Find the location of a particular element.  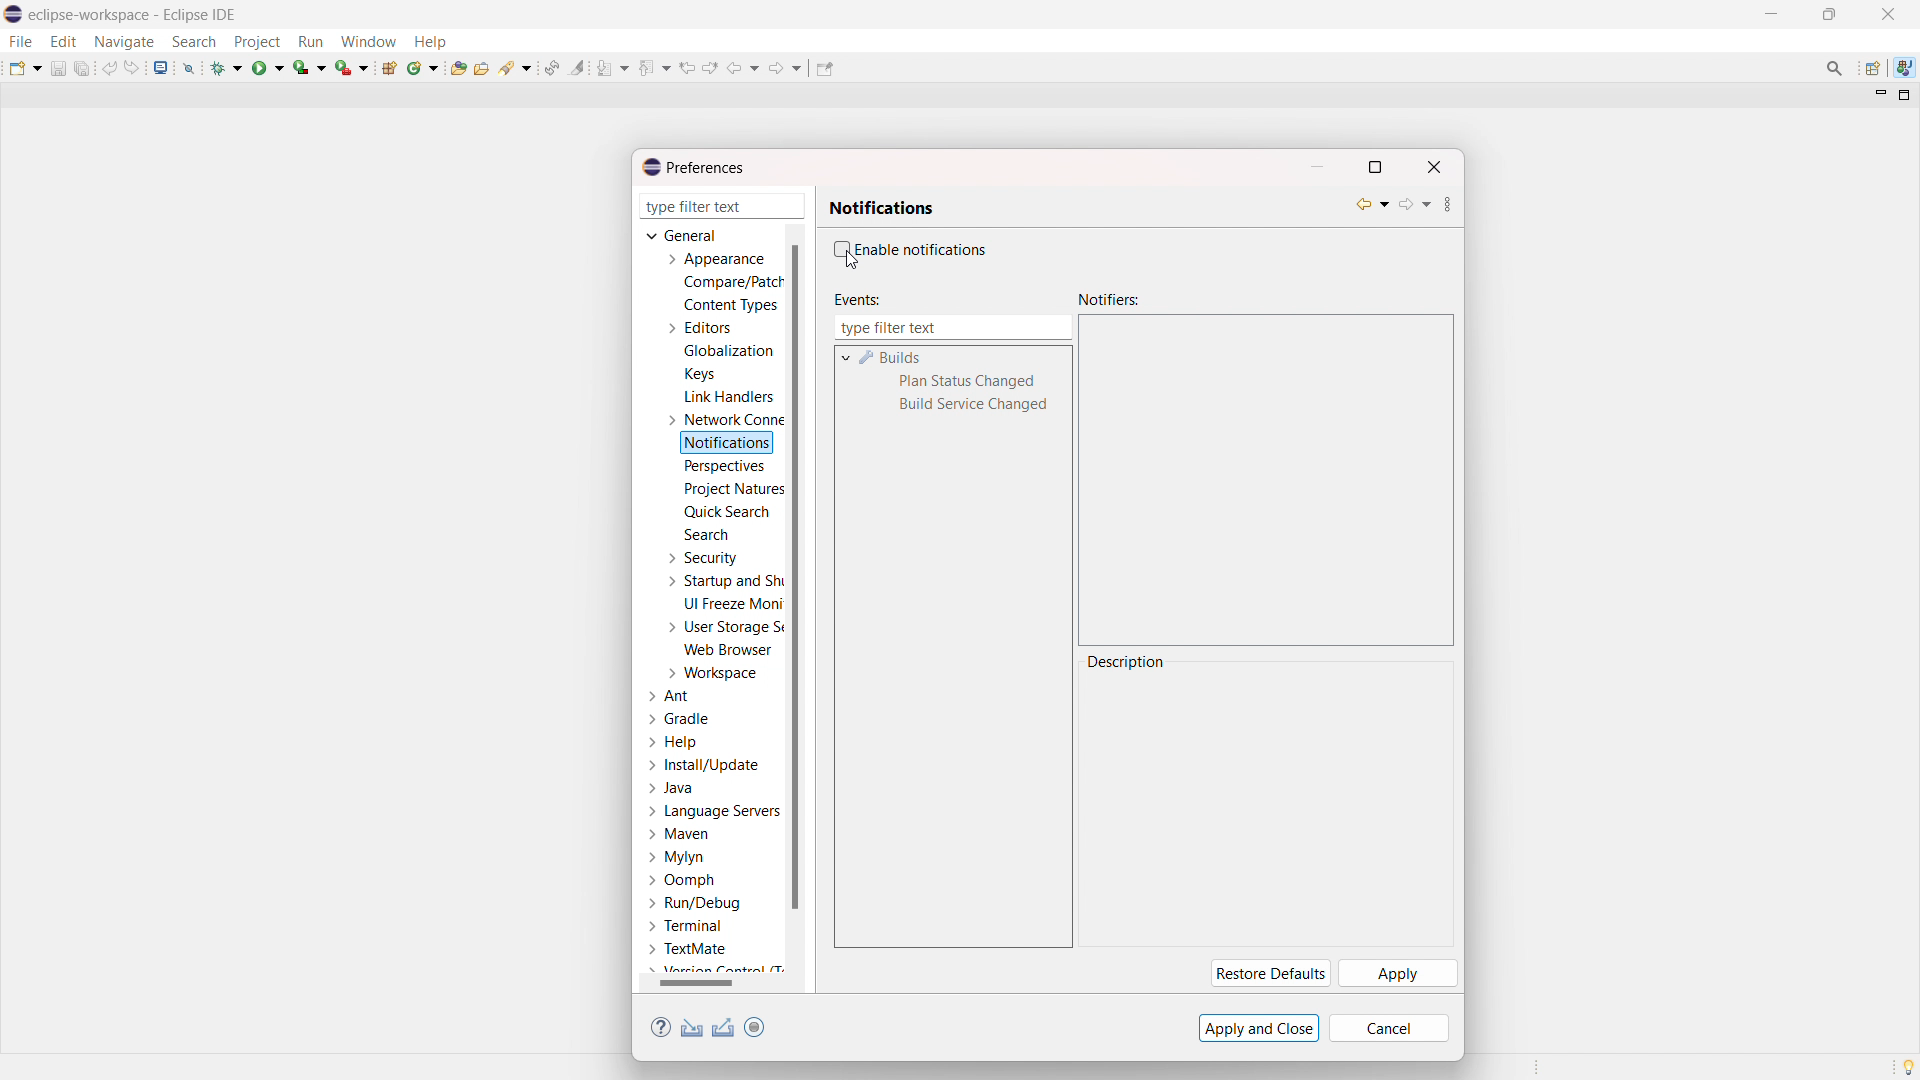

toggle ant mark occurances is located at coordinates (577, 67).